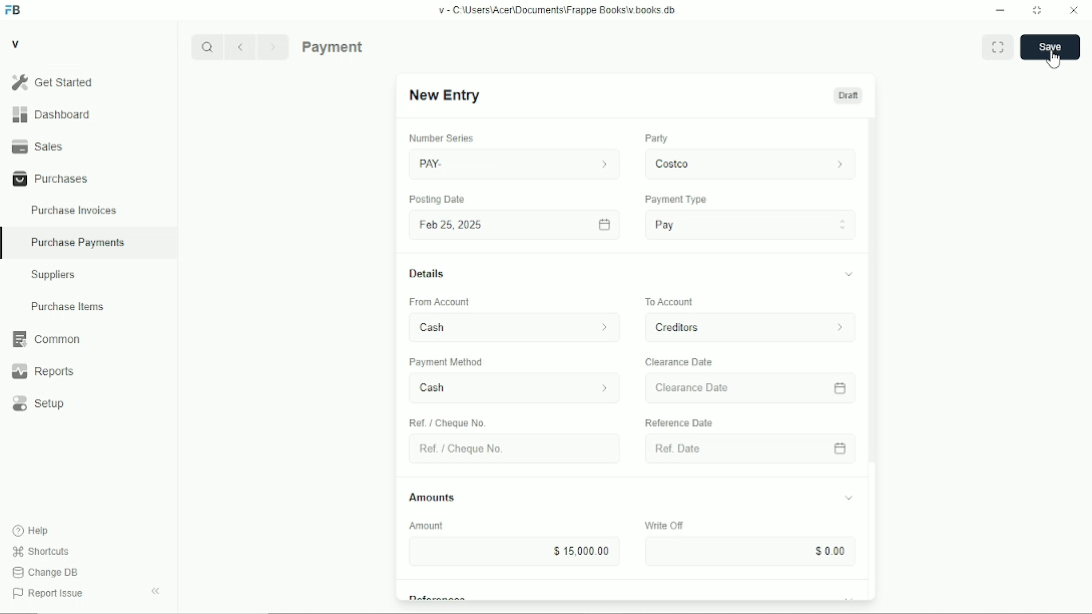 The height and width of the screenshot is (614, 1092). I want to click on Search, so click(207, 47).